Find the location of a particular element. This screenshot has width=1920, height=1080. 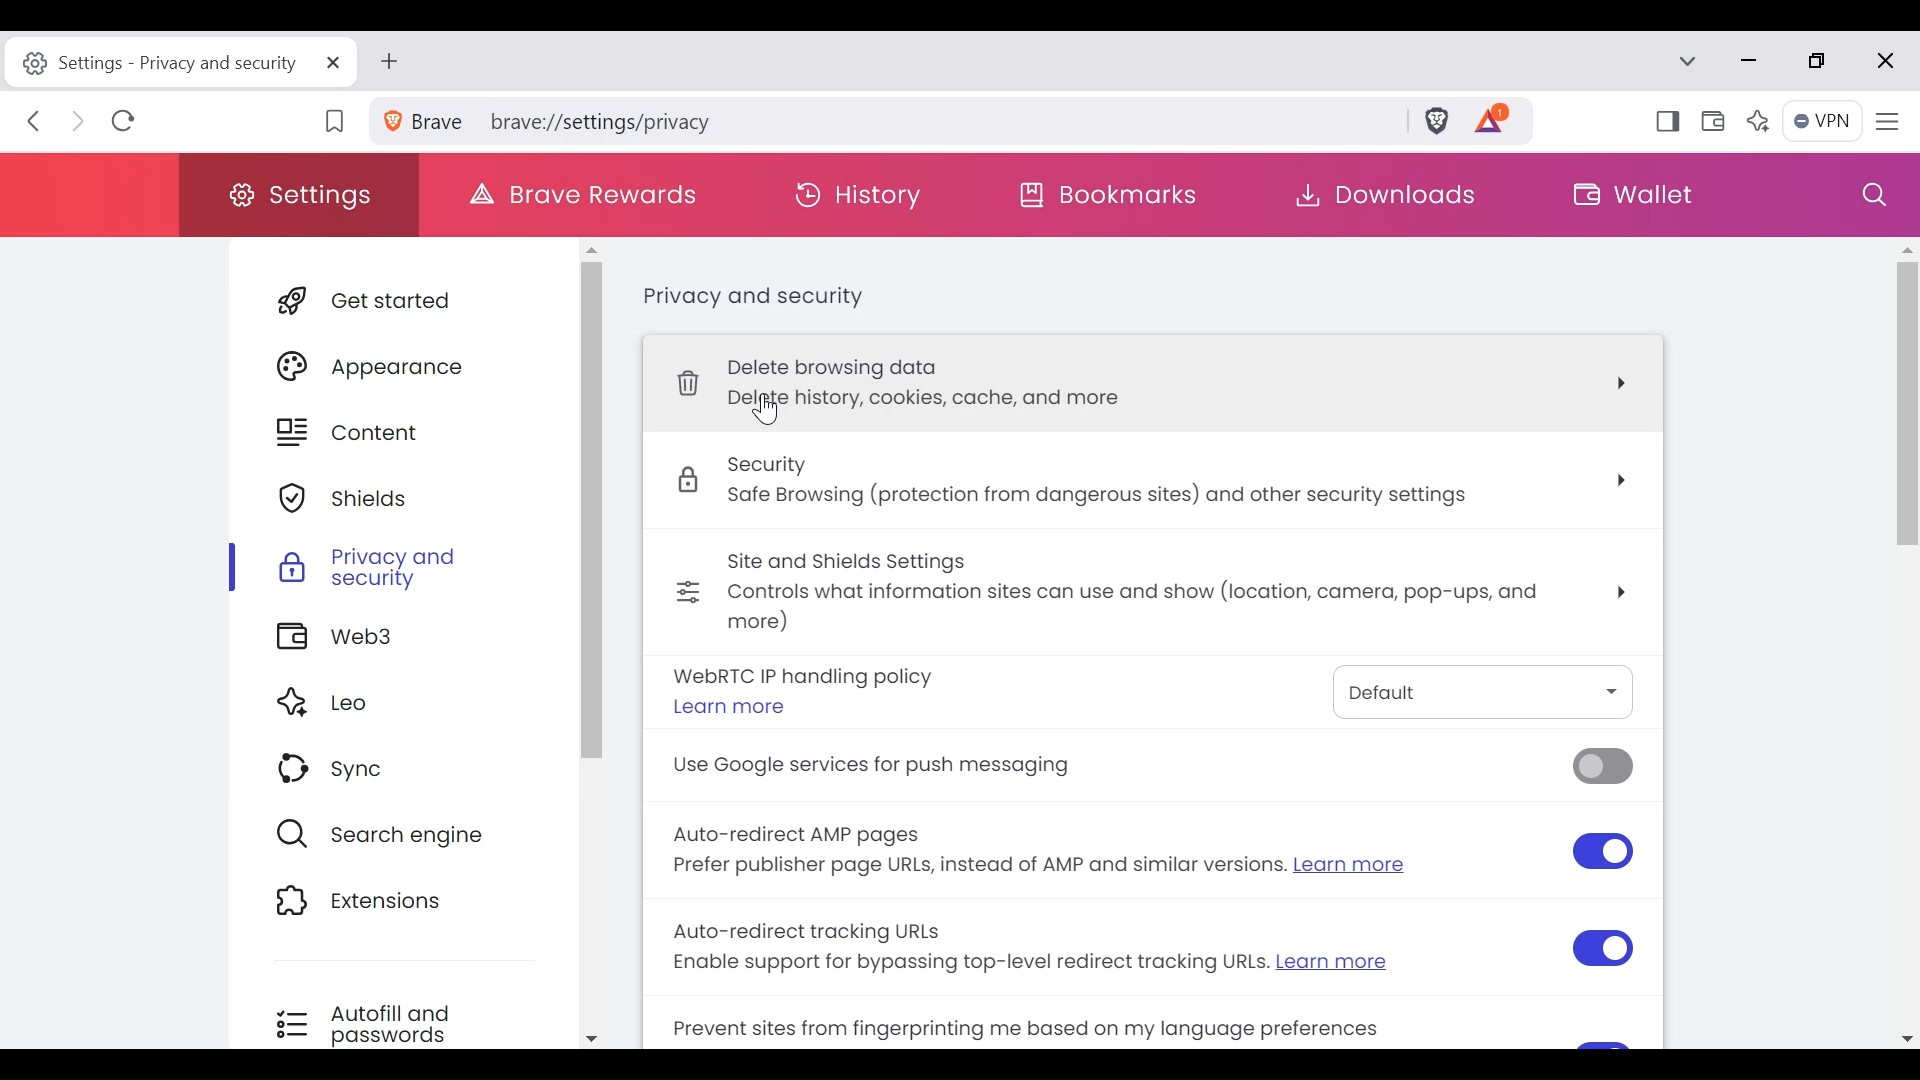

Scroll bar is located at coordinates (1907, 582).